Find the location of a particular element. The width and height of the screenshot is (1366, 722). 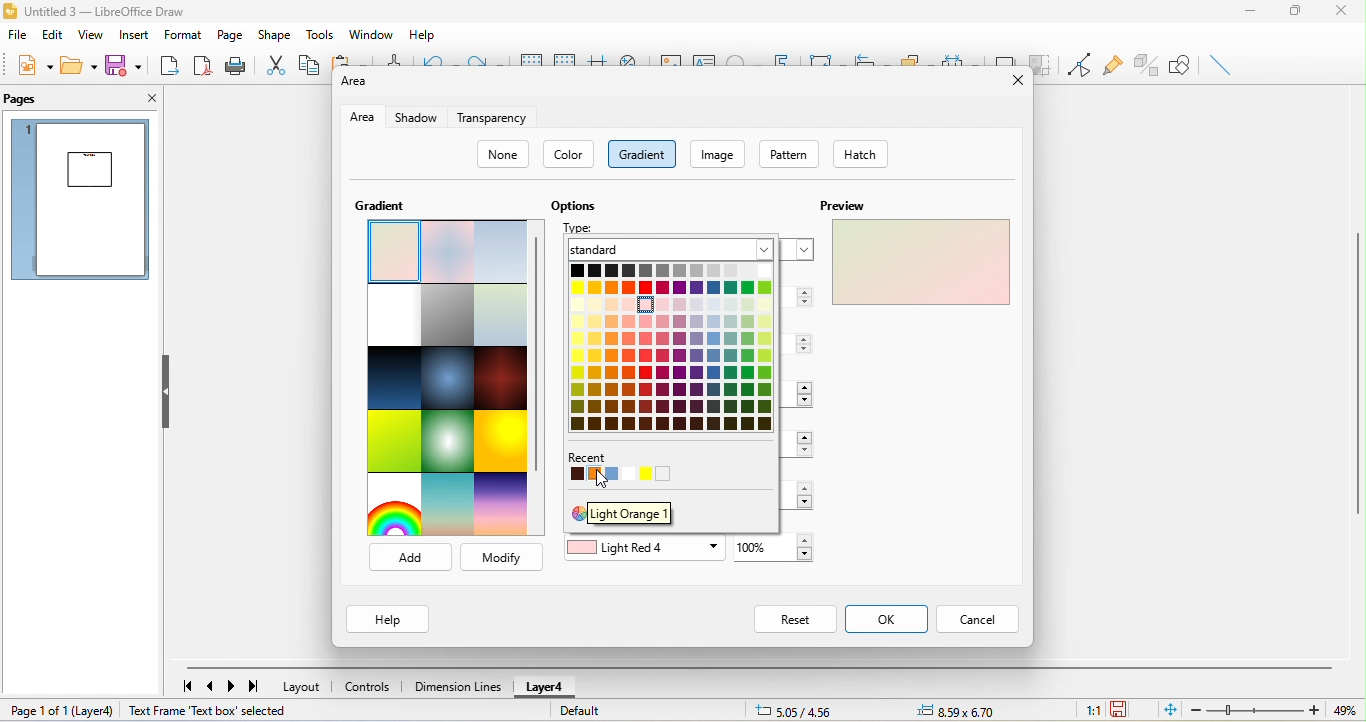

arrange is located at coordinates (914, 56).